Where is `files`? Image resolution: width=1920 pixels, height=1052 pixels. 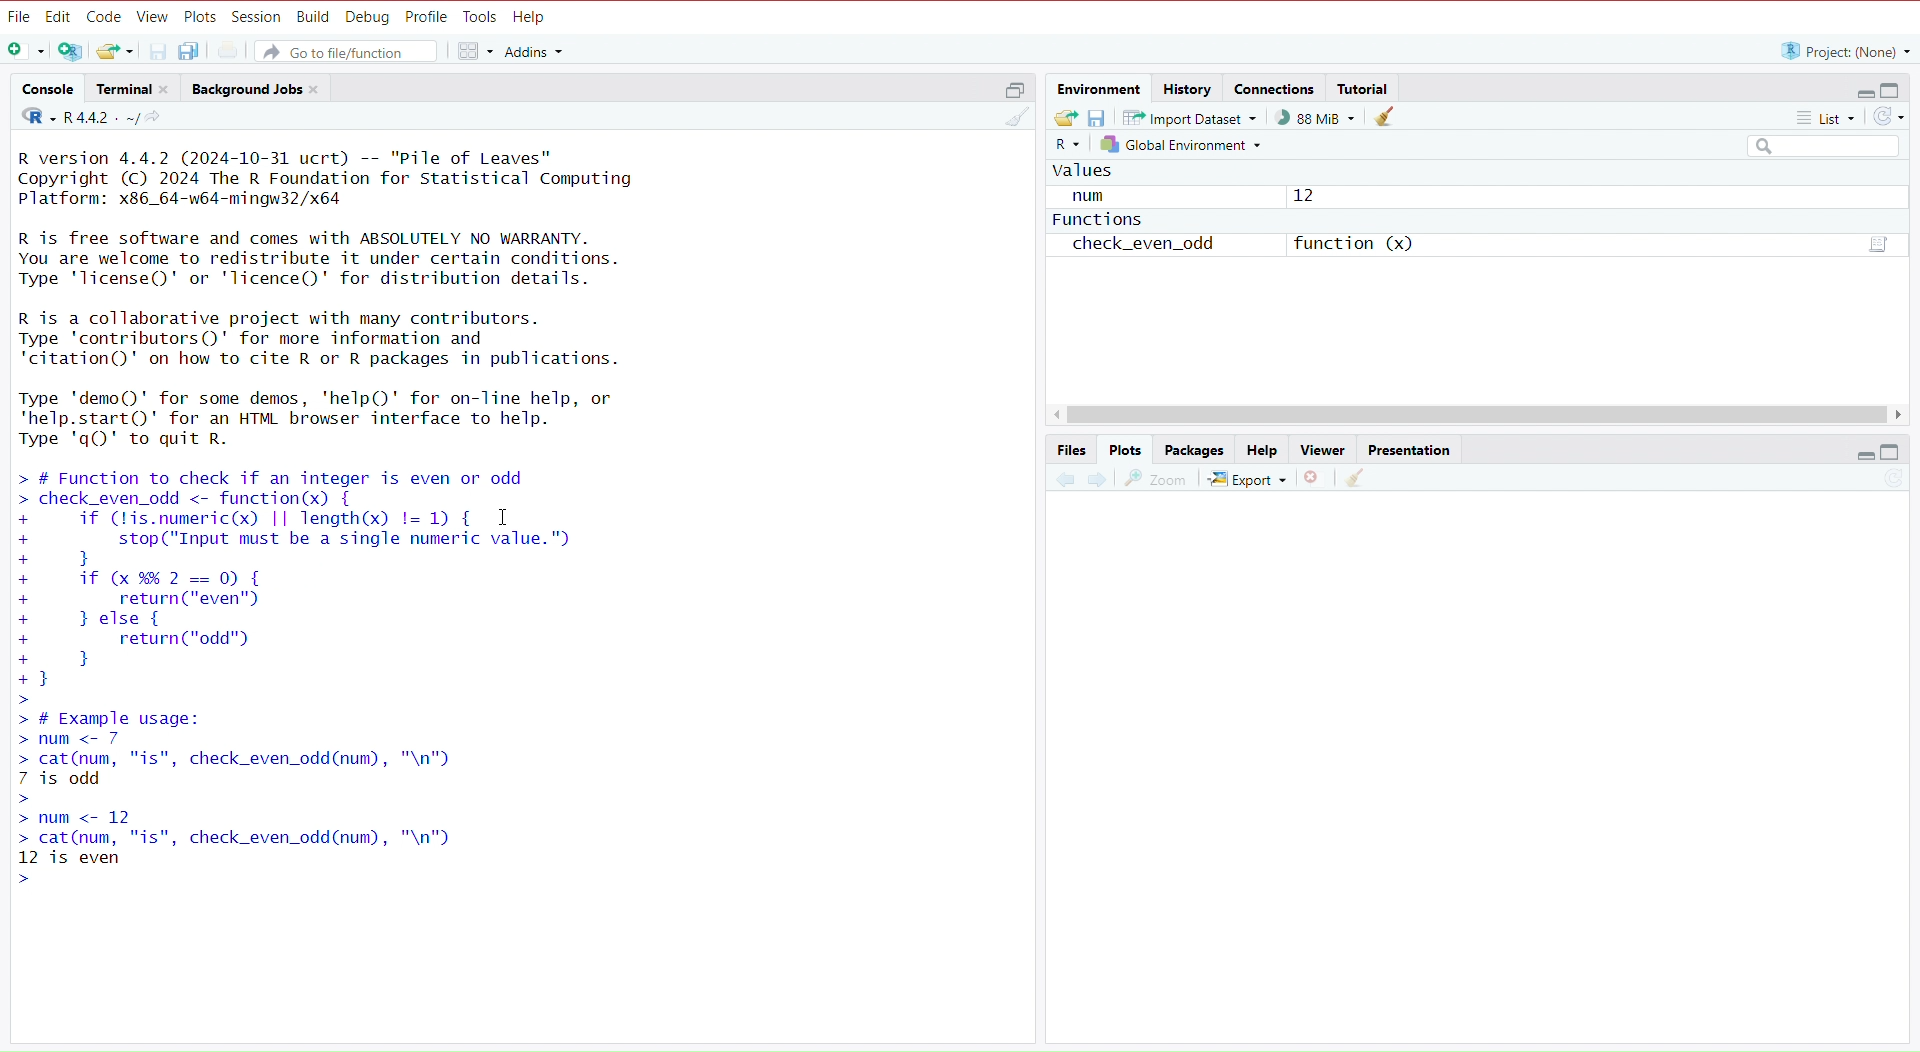
files is located at coordinates (1072, 450).